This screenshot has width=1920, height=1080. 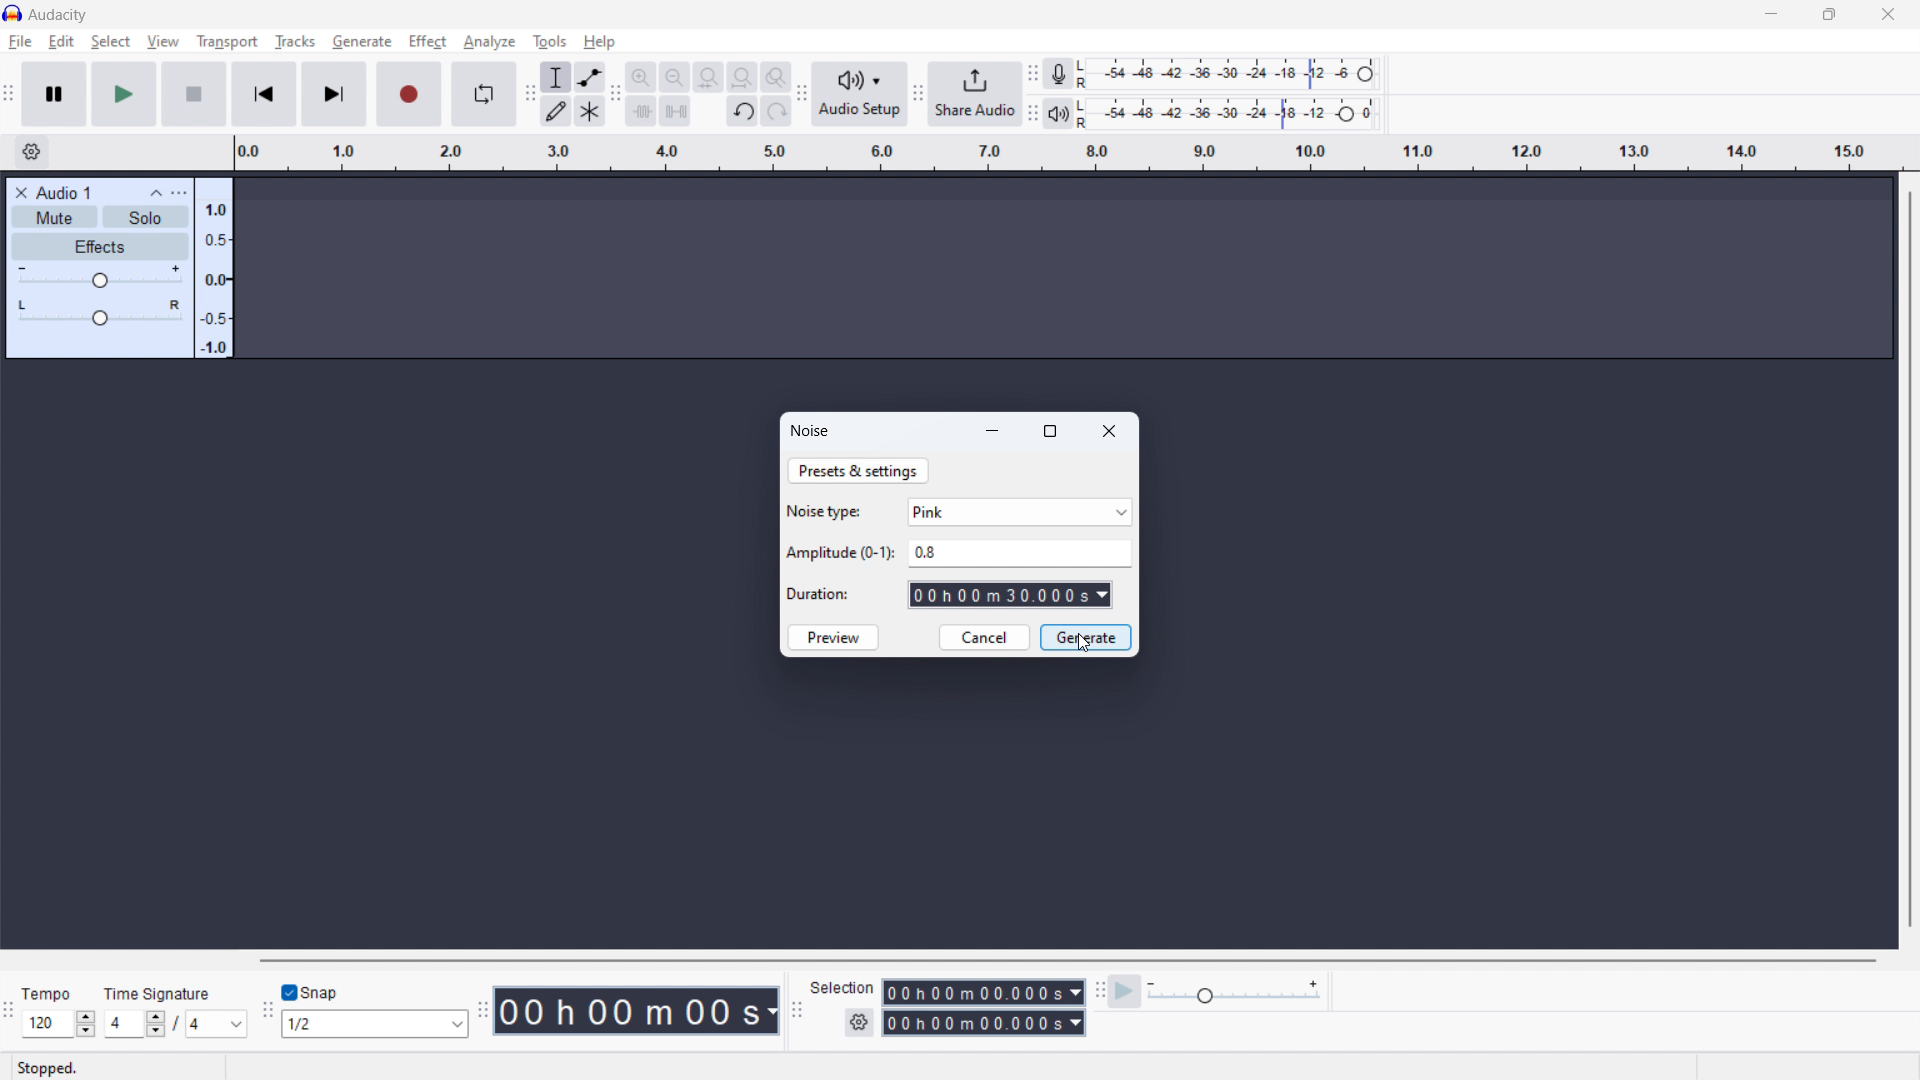 I want to click on track title, so click(x=64, y=192).